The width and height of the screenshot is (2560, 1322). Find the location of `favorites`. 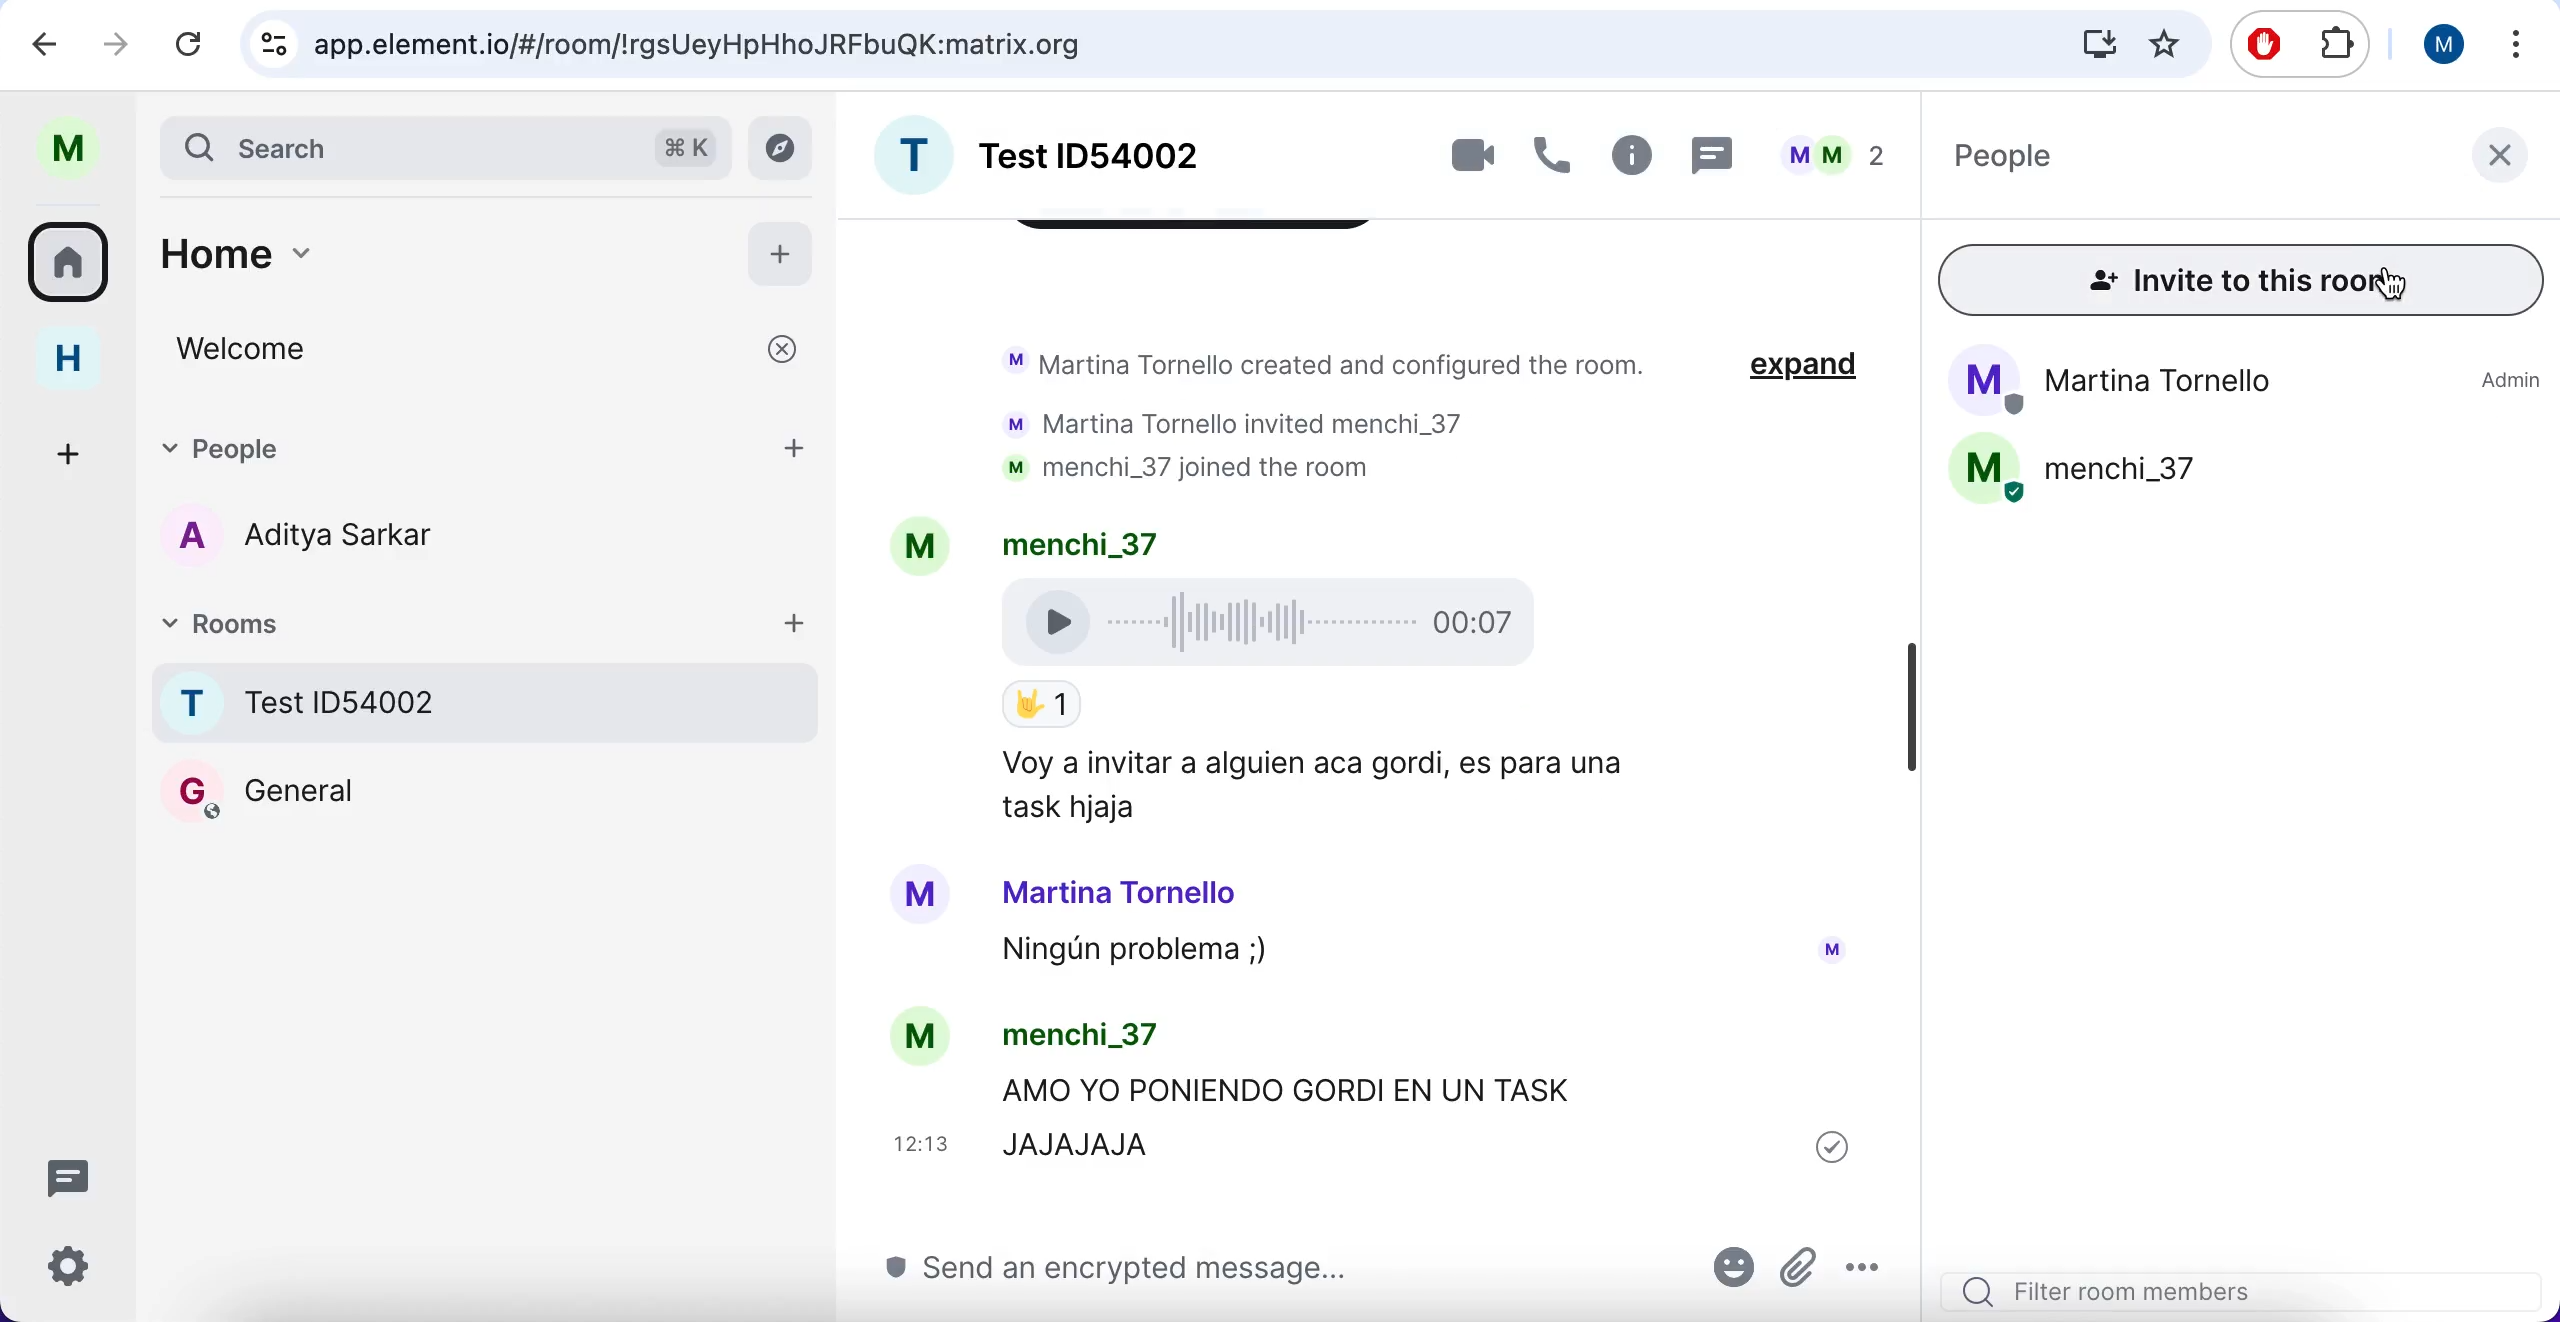

favorites is located at coordinates (2163, 44).